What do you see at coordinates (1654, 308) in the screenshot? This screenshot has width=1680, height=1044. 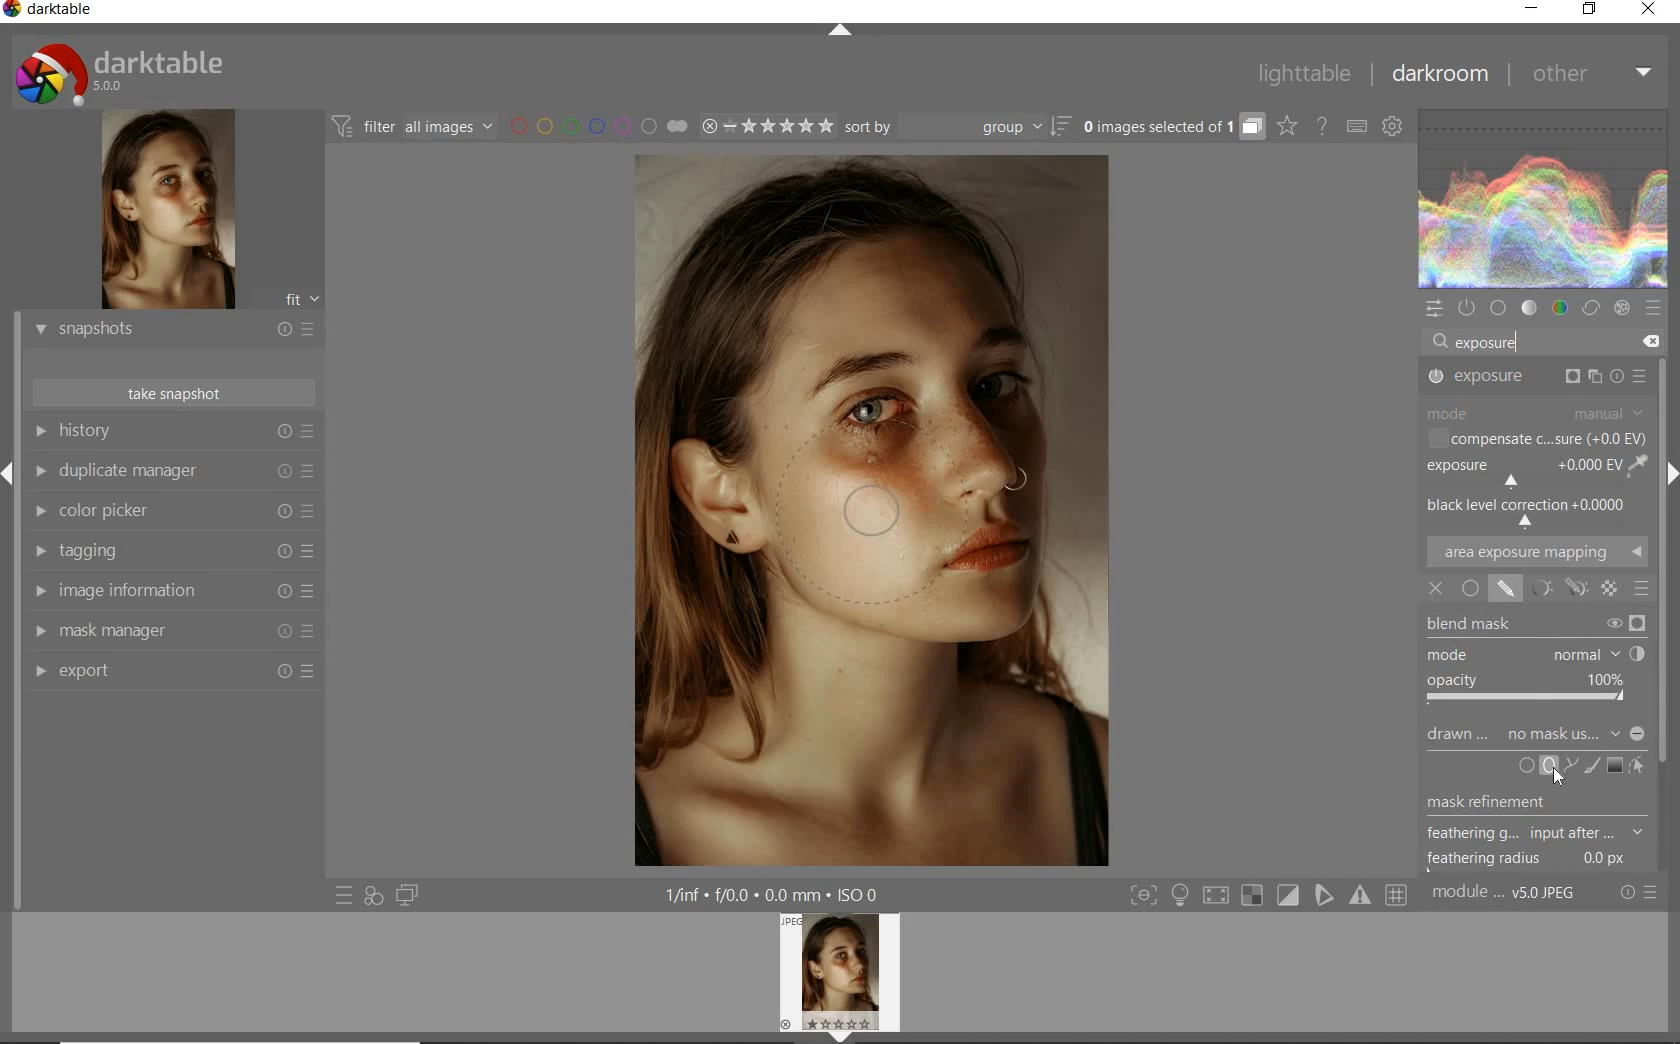 I see `presets` at bounding box center [1654, 308].